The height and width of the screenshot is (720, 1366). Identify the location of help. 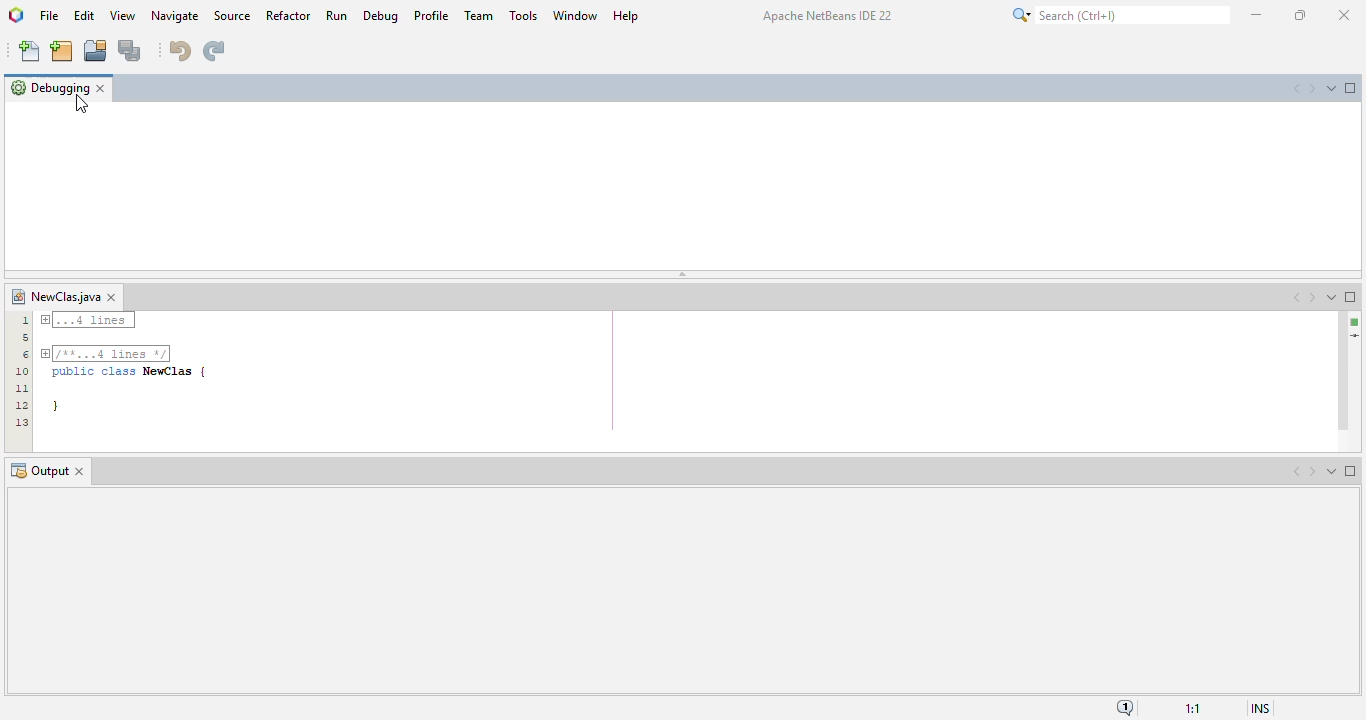
(626, 14).